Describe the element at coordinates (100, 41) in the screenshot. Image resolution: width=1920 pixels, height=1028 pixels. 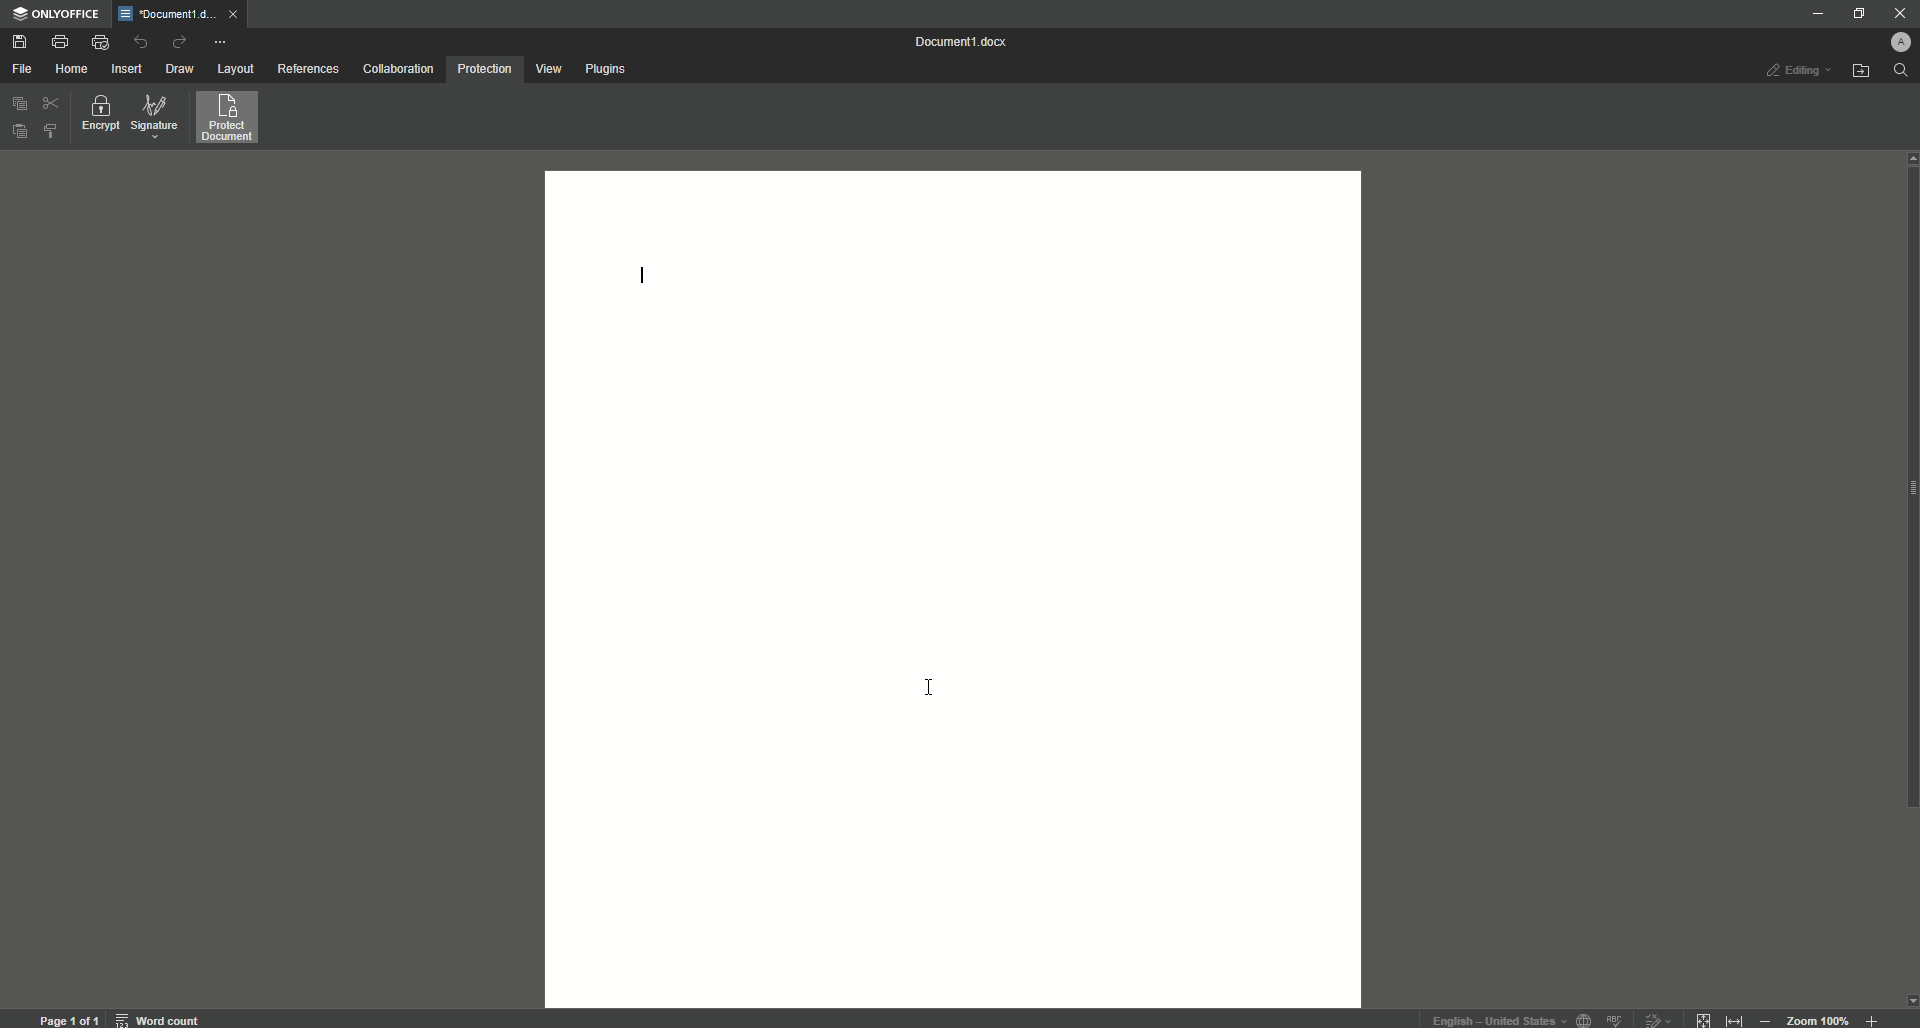
I see `Quick Print` at that location.